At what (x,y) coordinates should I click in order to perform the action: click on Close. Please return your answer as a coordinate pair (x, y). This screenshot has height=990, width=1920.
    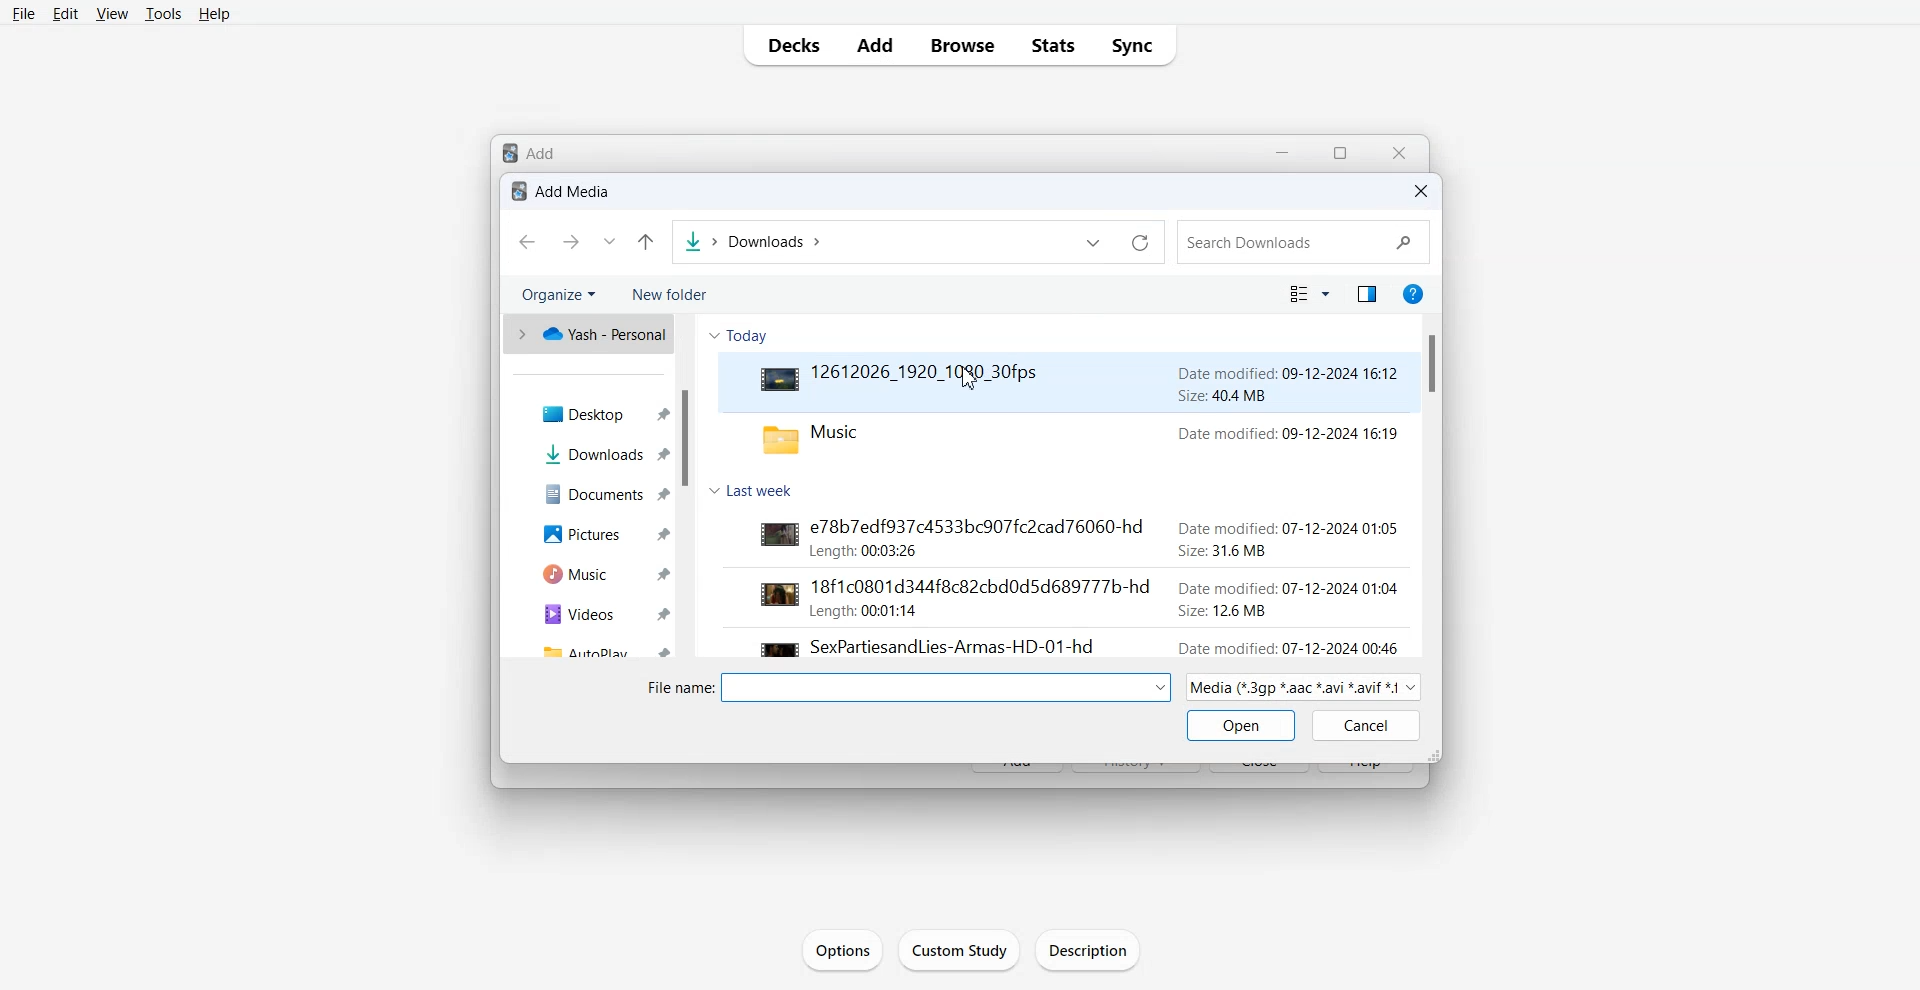
    Looking at the image, I should click on (1422, 190).